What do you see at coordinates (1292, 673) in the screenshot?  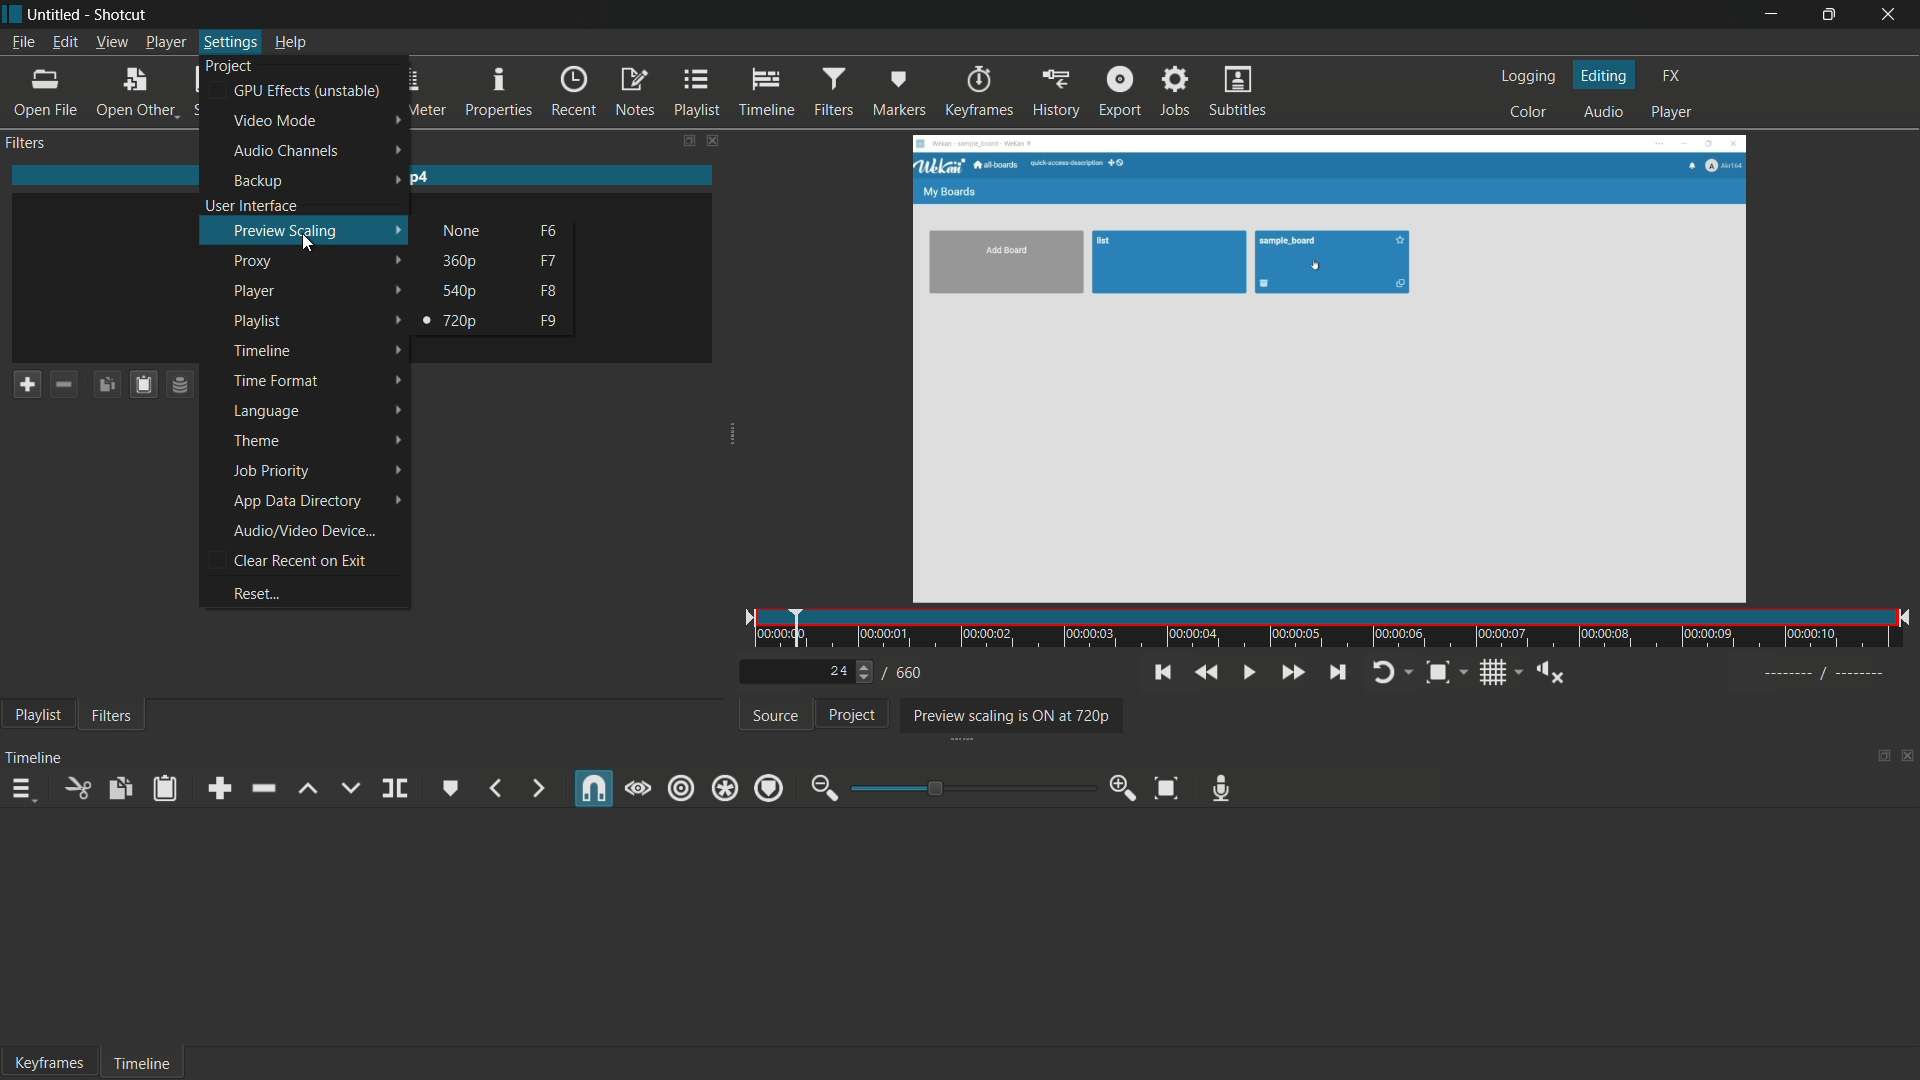 I see `quickly play forward` at bounding box center [1292, 673].